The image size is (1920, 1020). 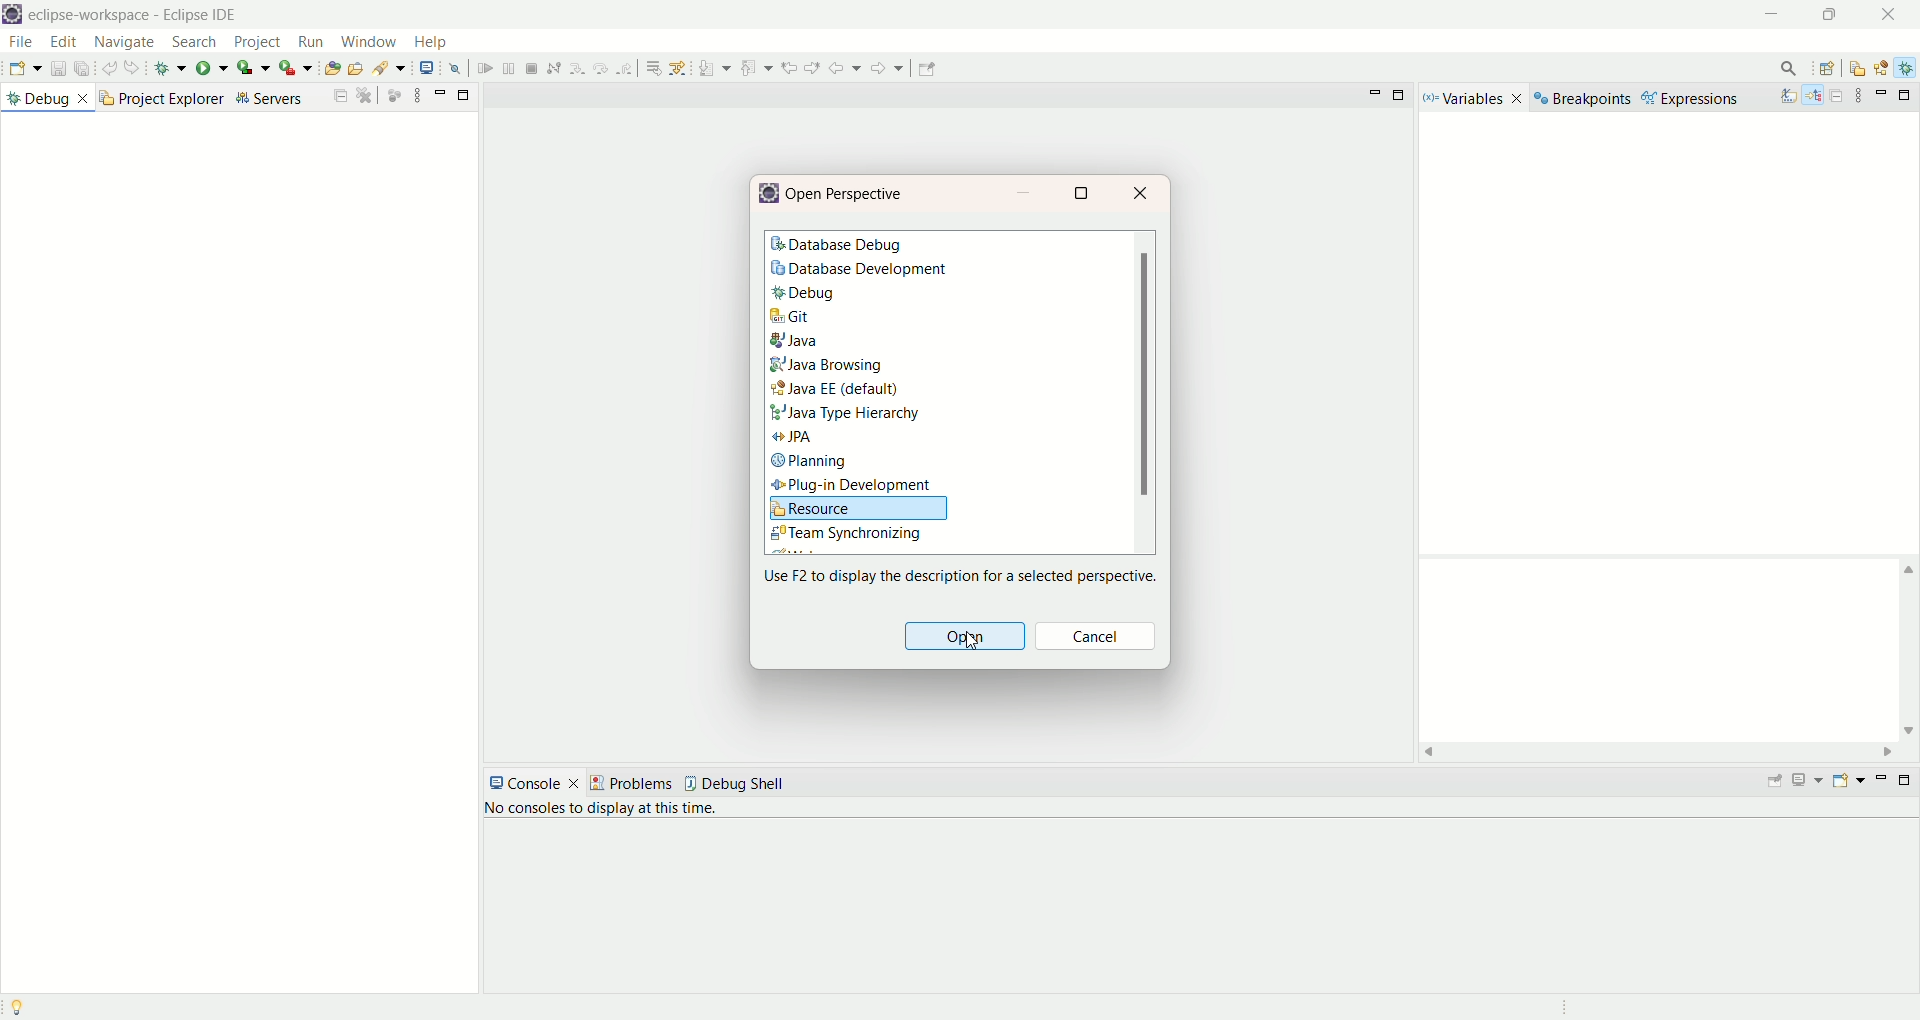 I want to click on resume, so click(x=629, y=68).